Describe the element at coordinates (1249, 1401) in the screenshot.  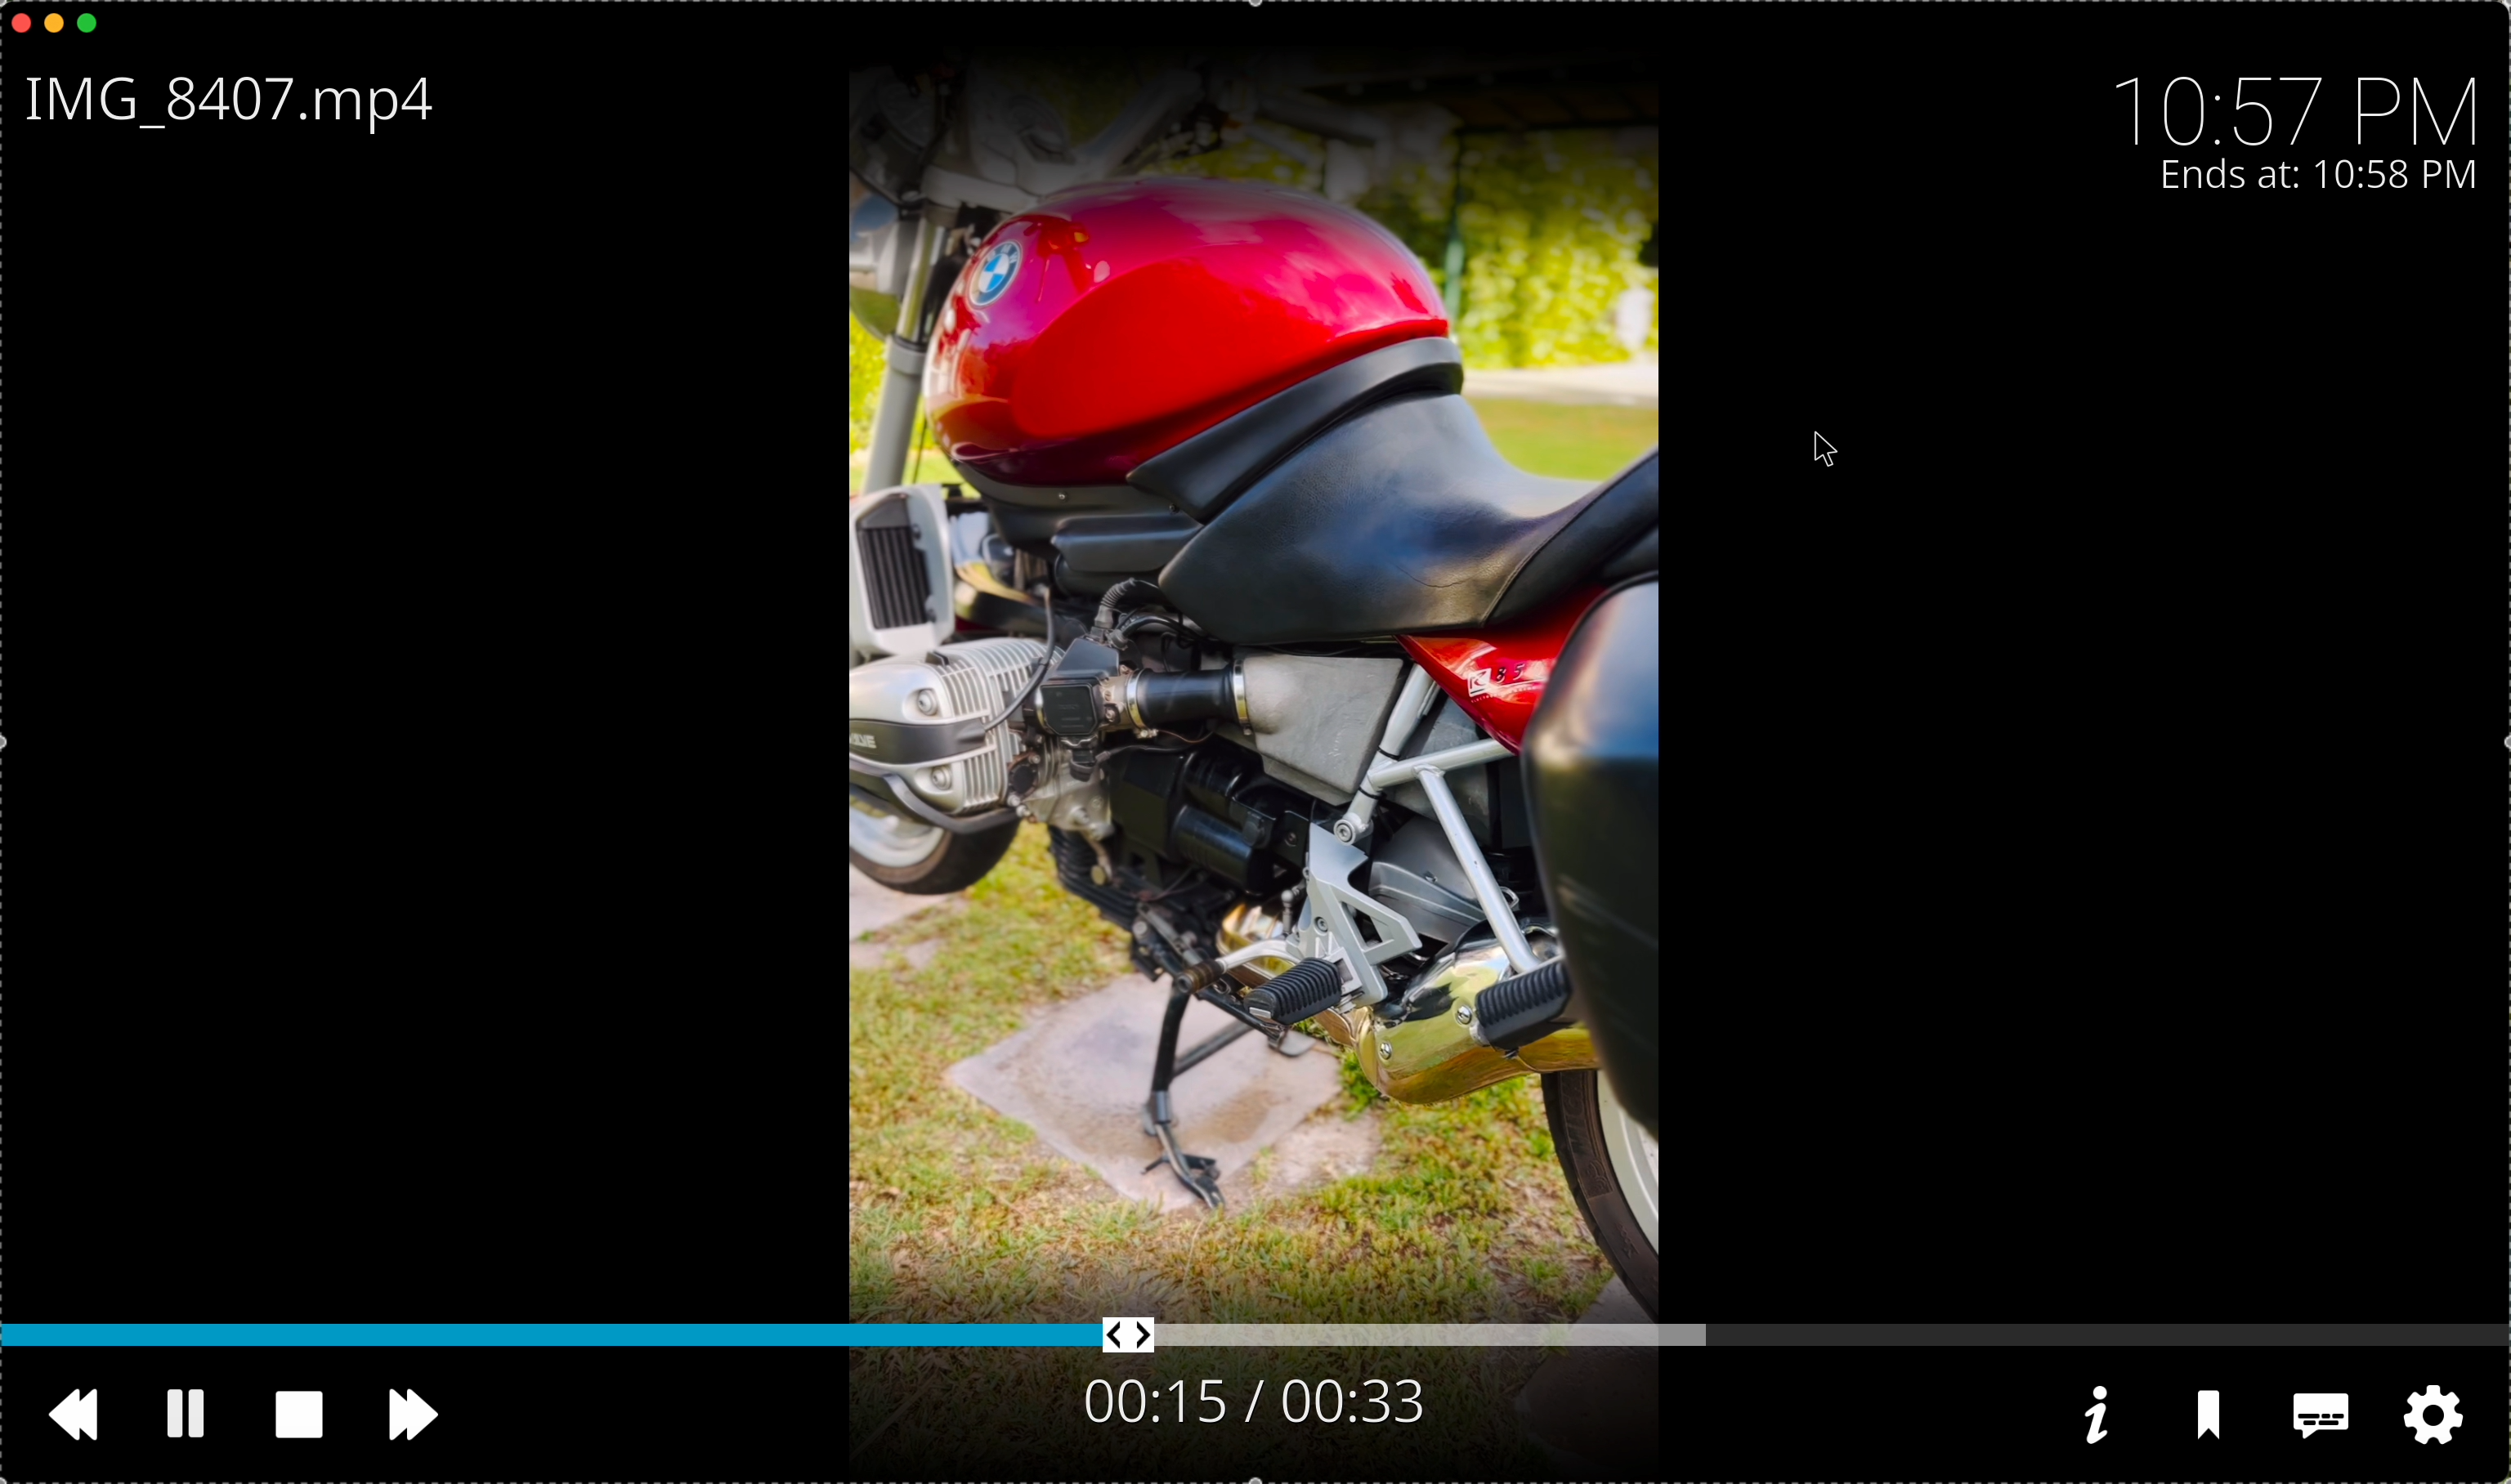
I see `00:15 / 00:33` at that location.